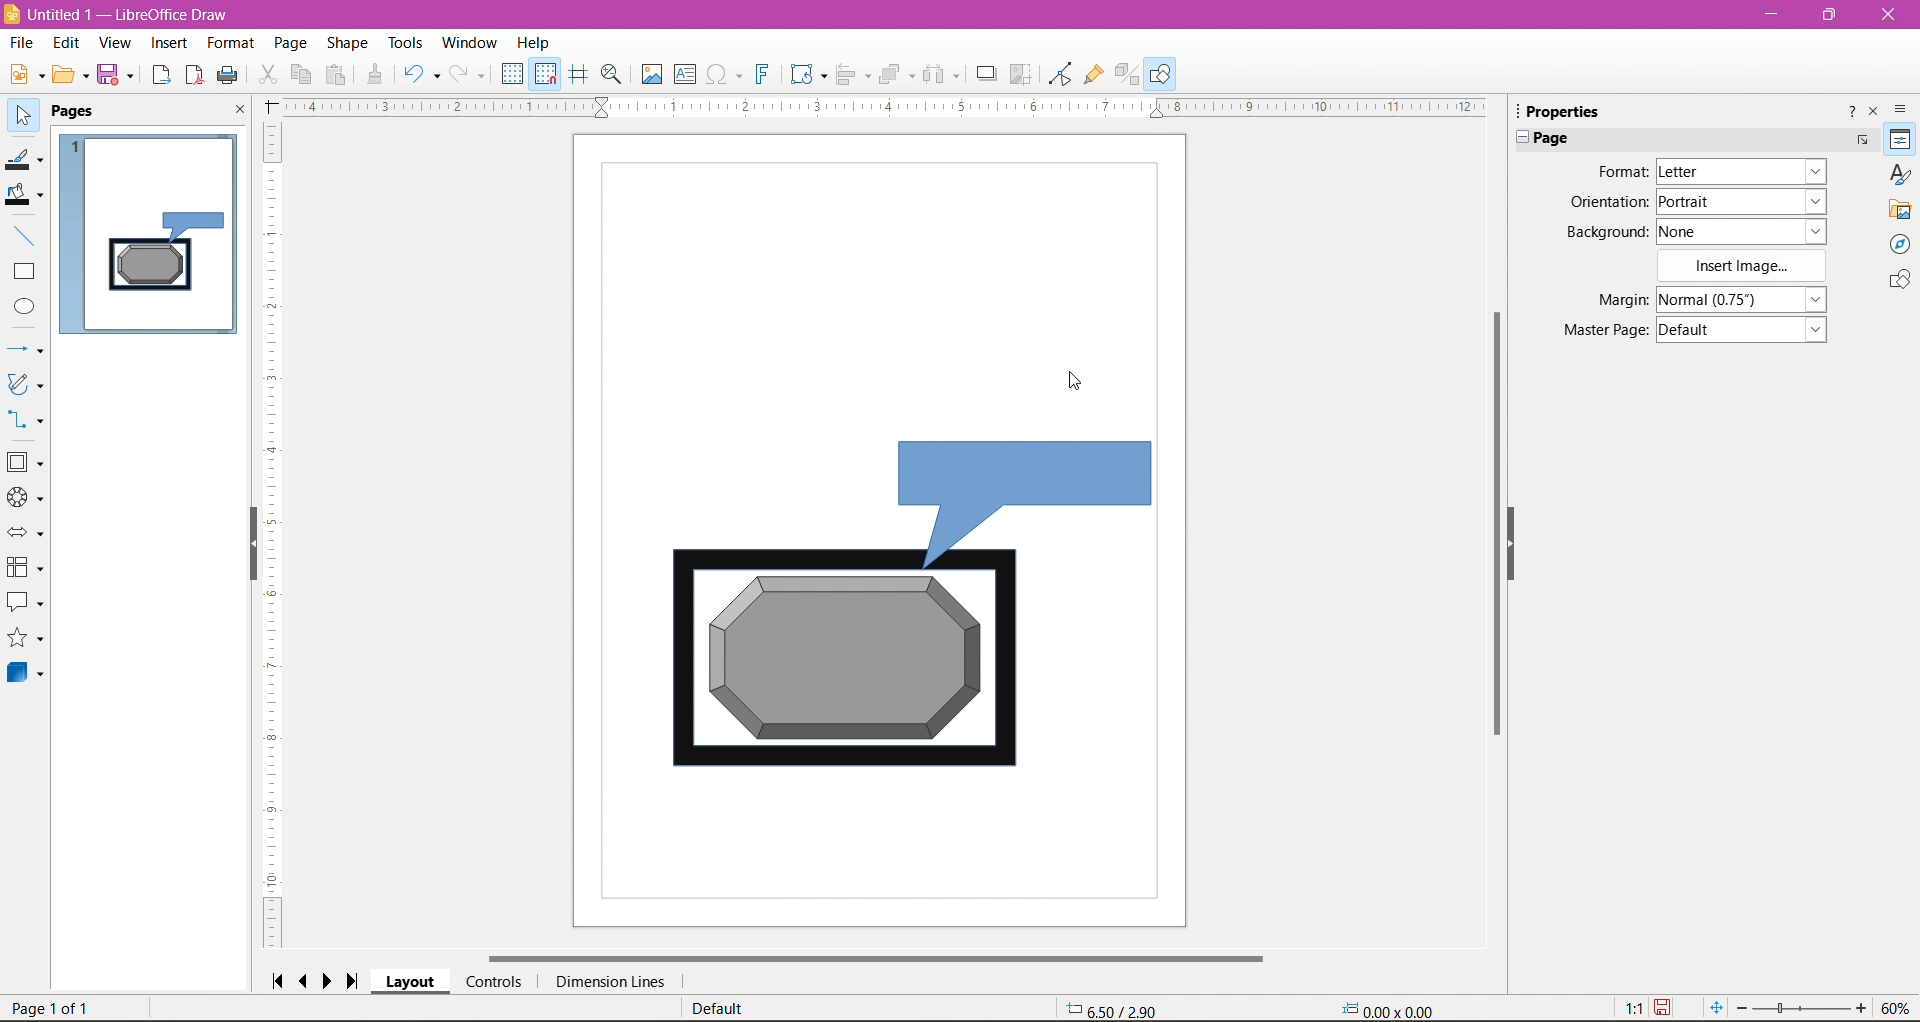 The height and width of the screenshot is (1022, 1920). What do you see at coordinates (375, 76) in the screenshot?
I see `Cone formatting` at bounding box center [375, 76].